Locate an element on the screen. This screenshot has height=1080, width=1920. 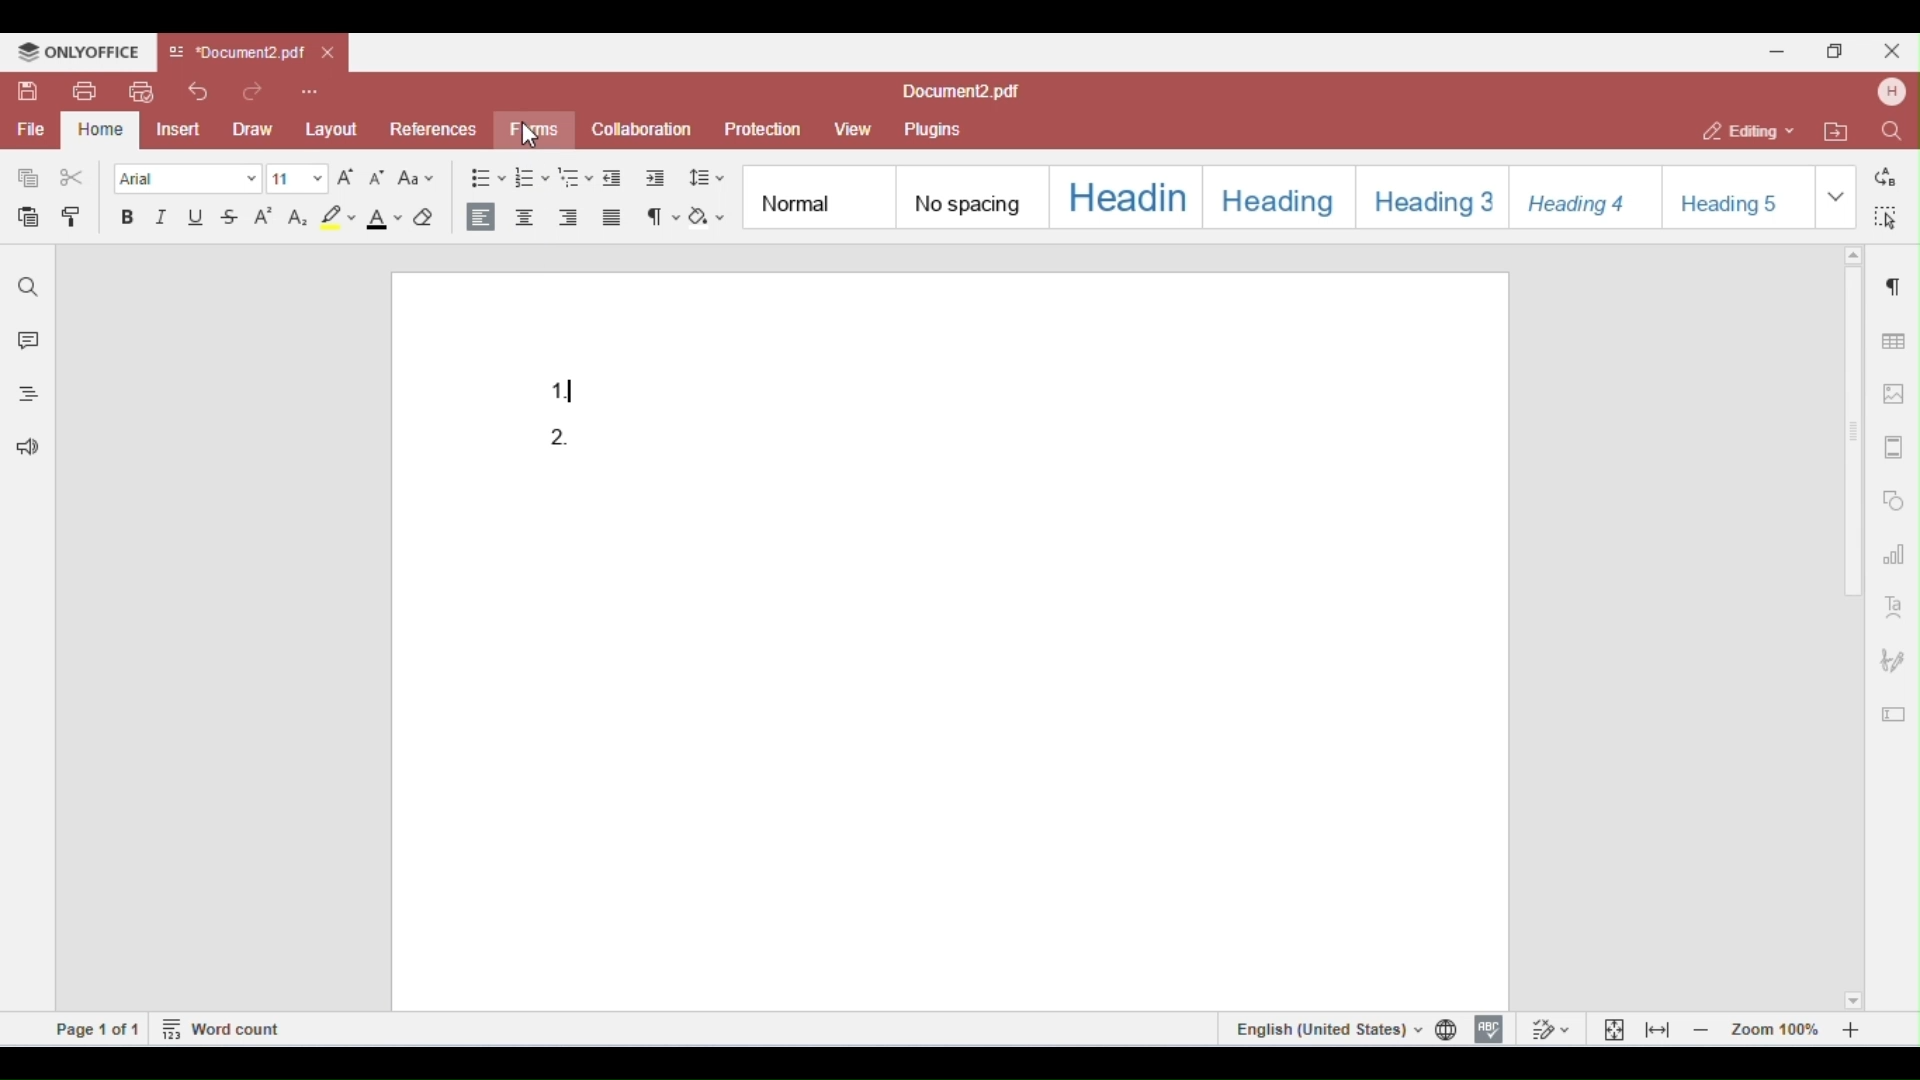
plugins is located at coordinates (931, 130).